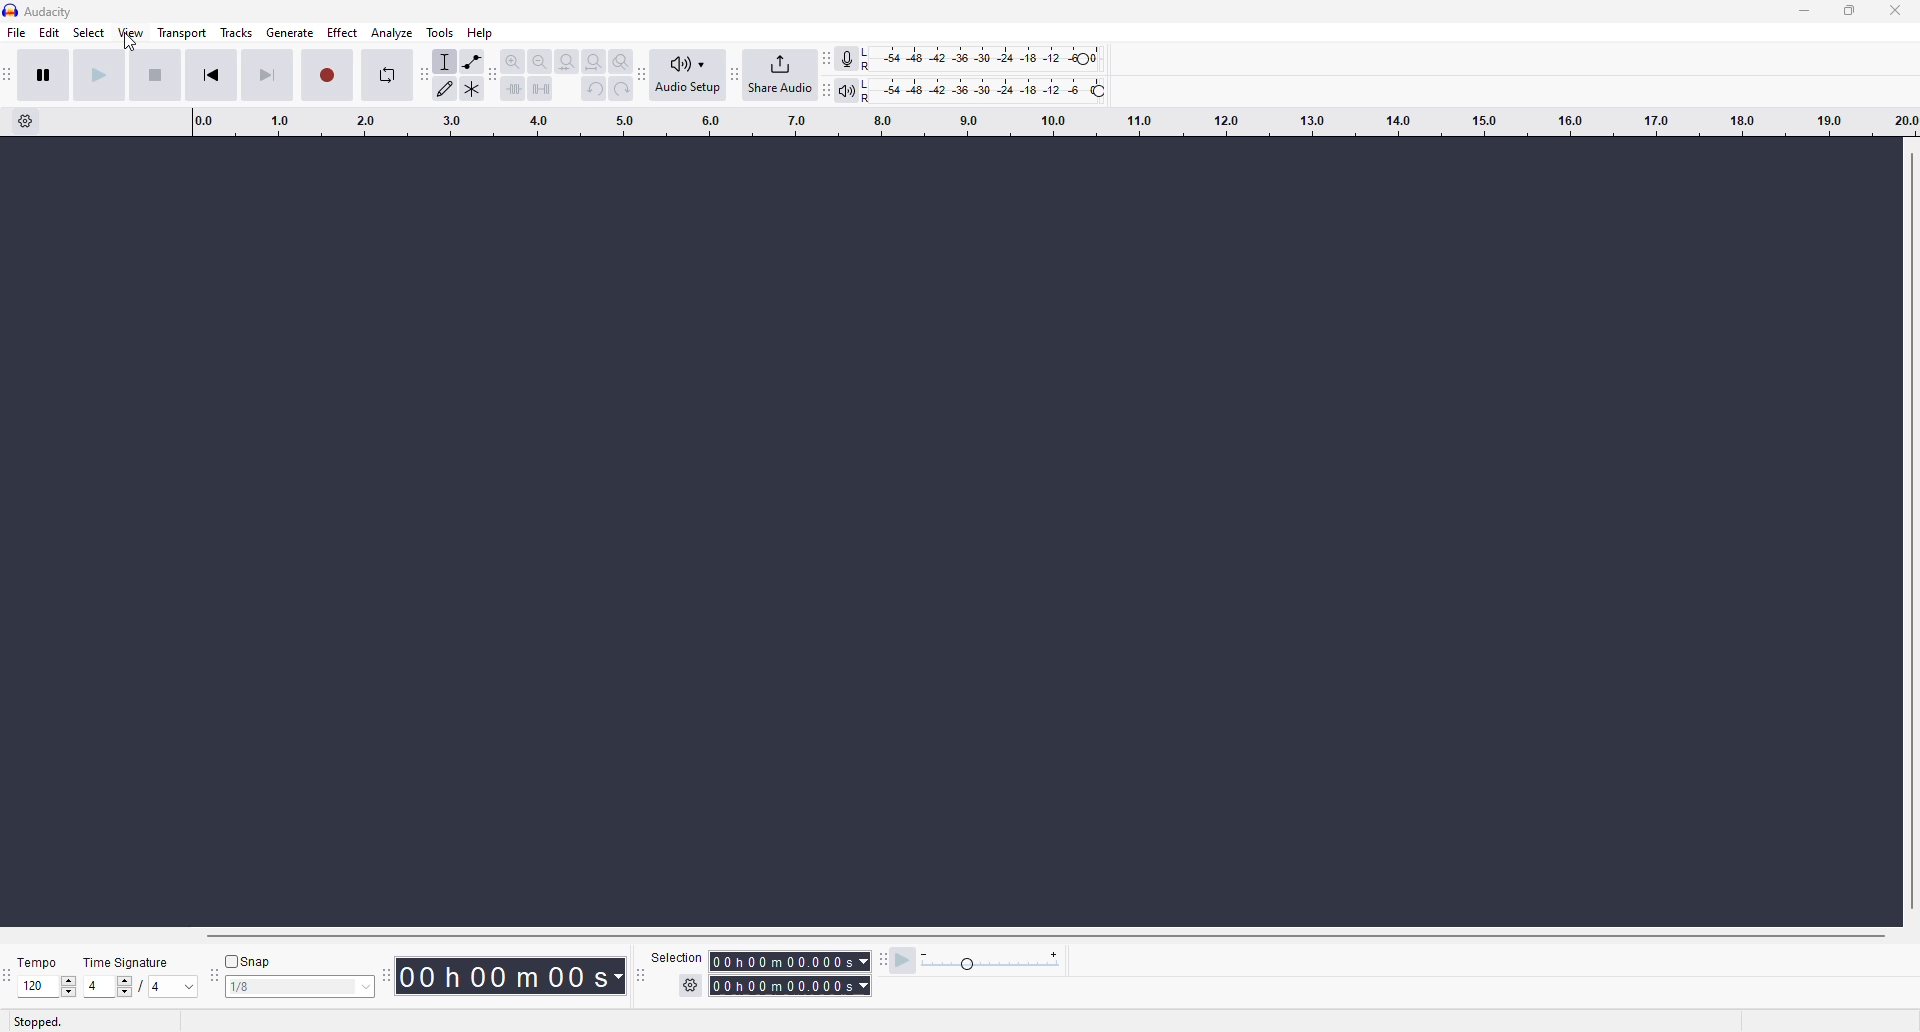 This screenshot has height=1032, width=1920. Describe the element at coordinates (169, 987) in the screenshot. I see `values` at that location.